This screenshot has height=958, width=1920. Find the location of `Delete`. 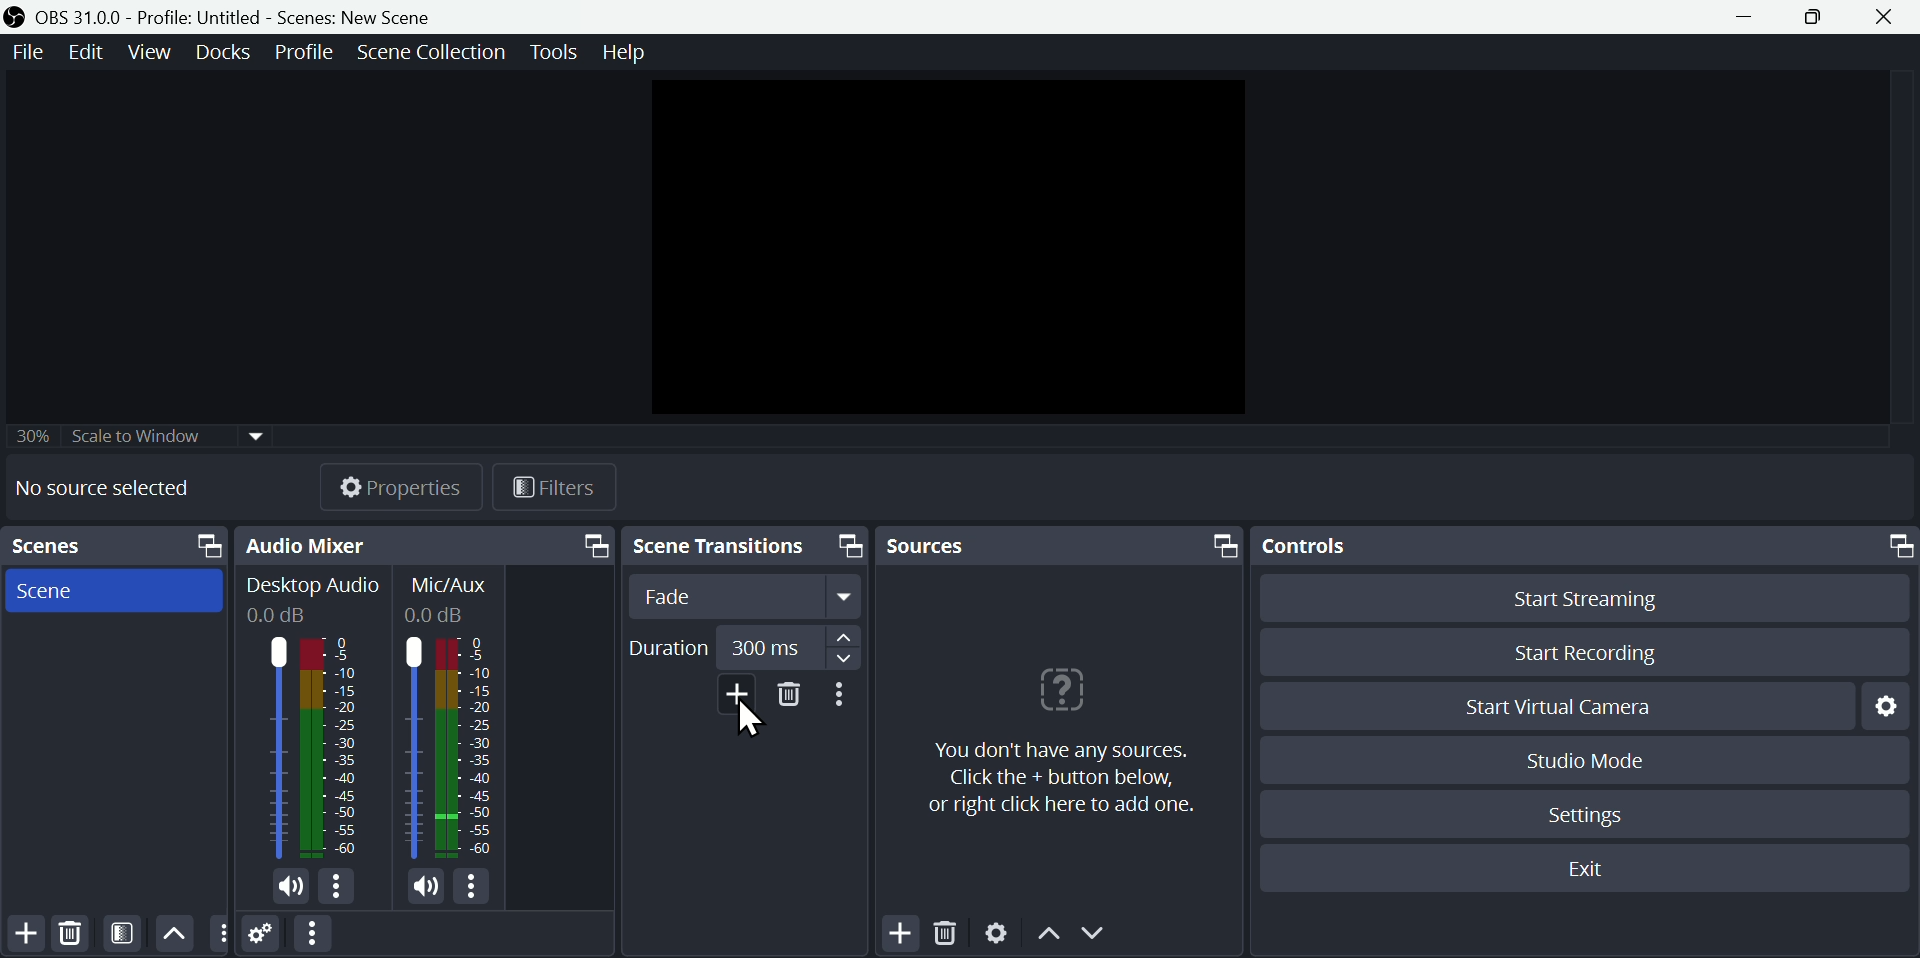

Delete is located at coordinates (799, 705).